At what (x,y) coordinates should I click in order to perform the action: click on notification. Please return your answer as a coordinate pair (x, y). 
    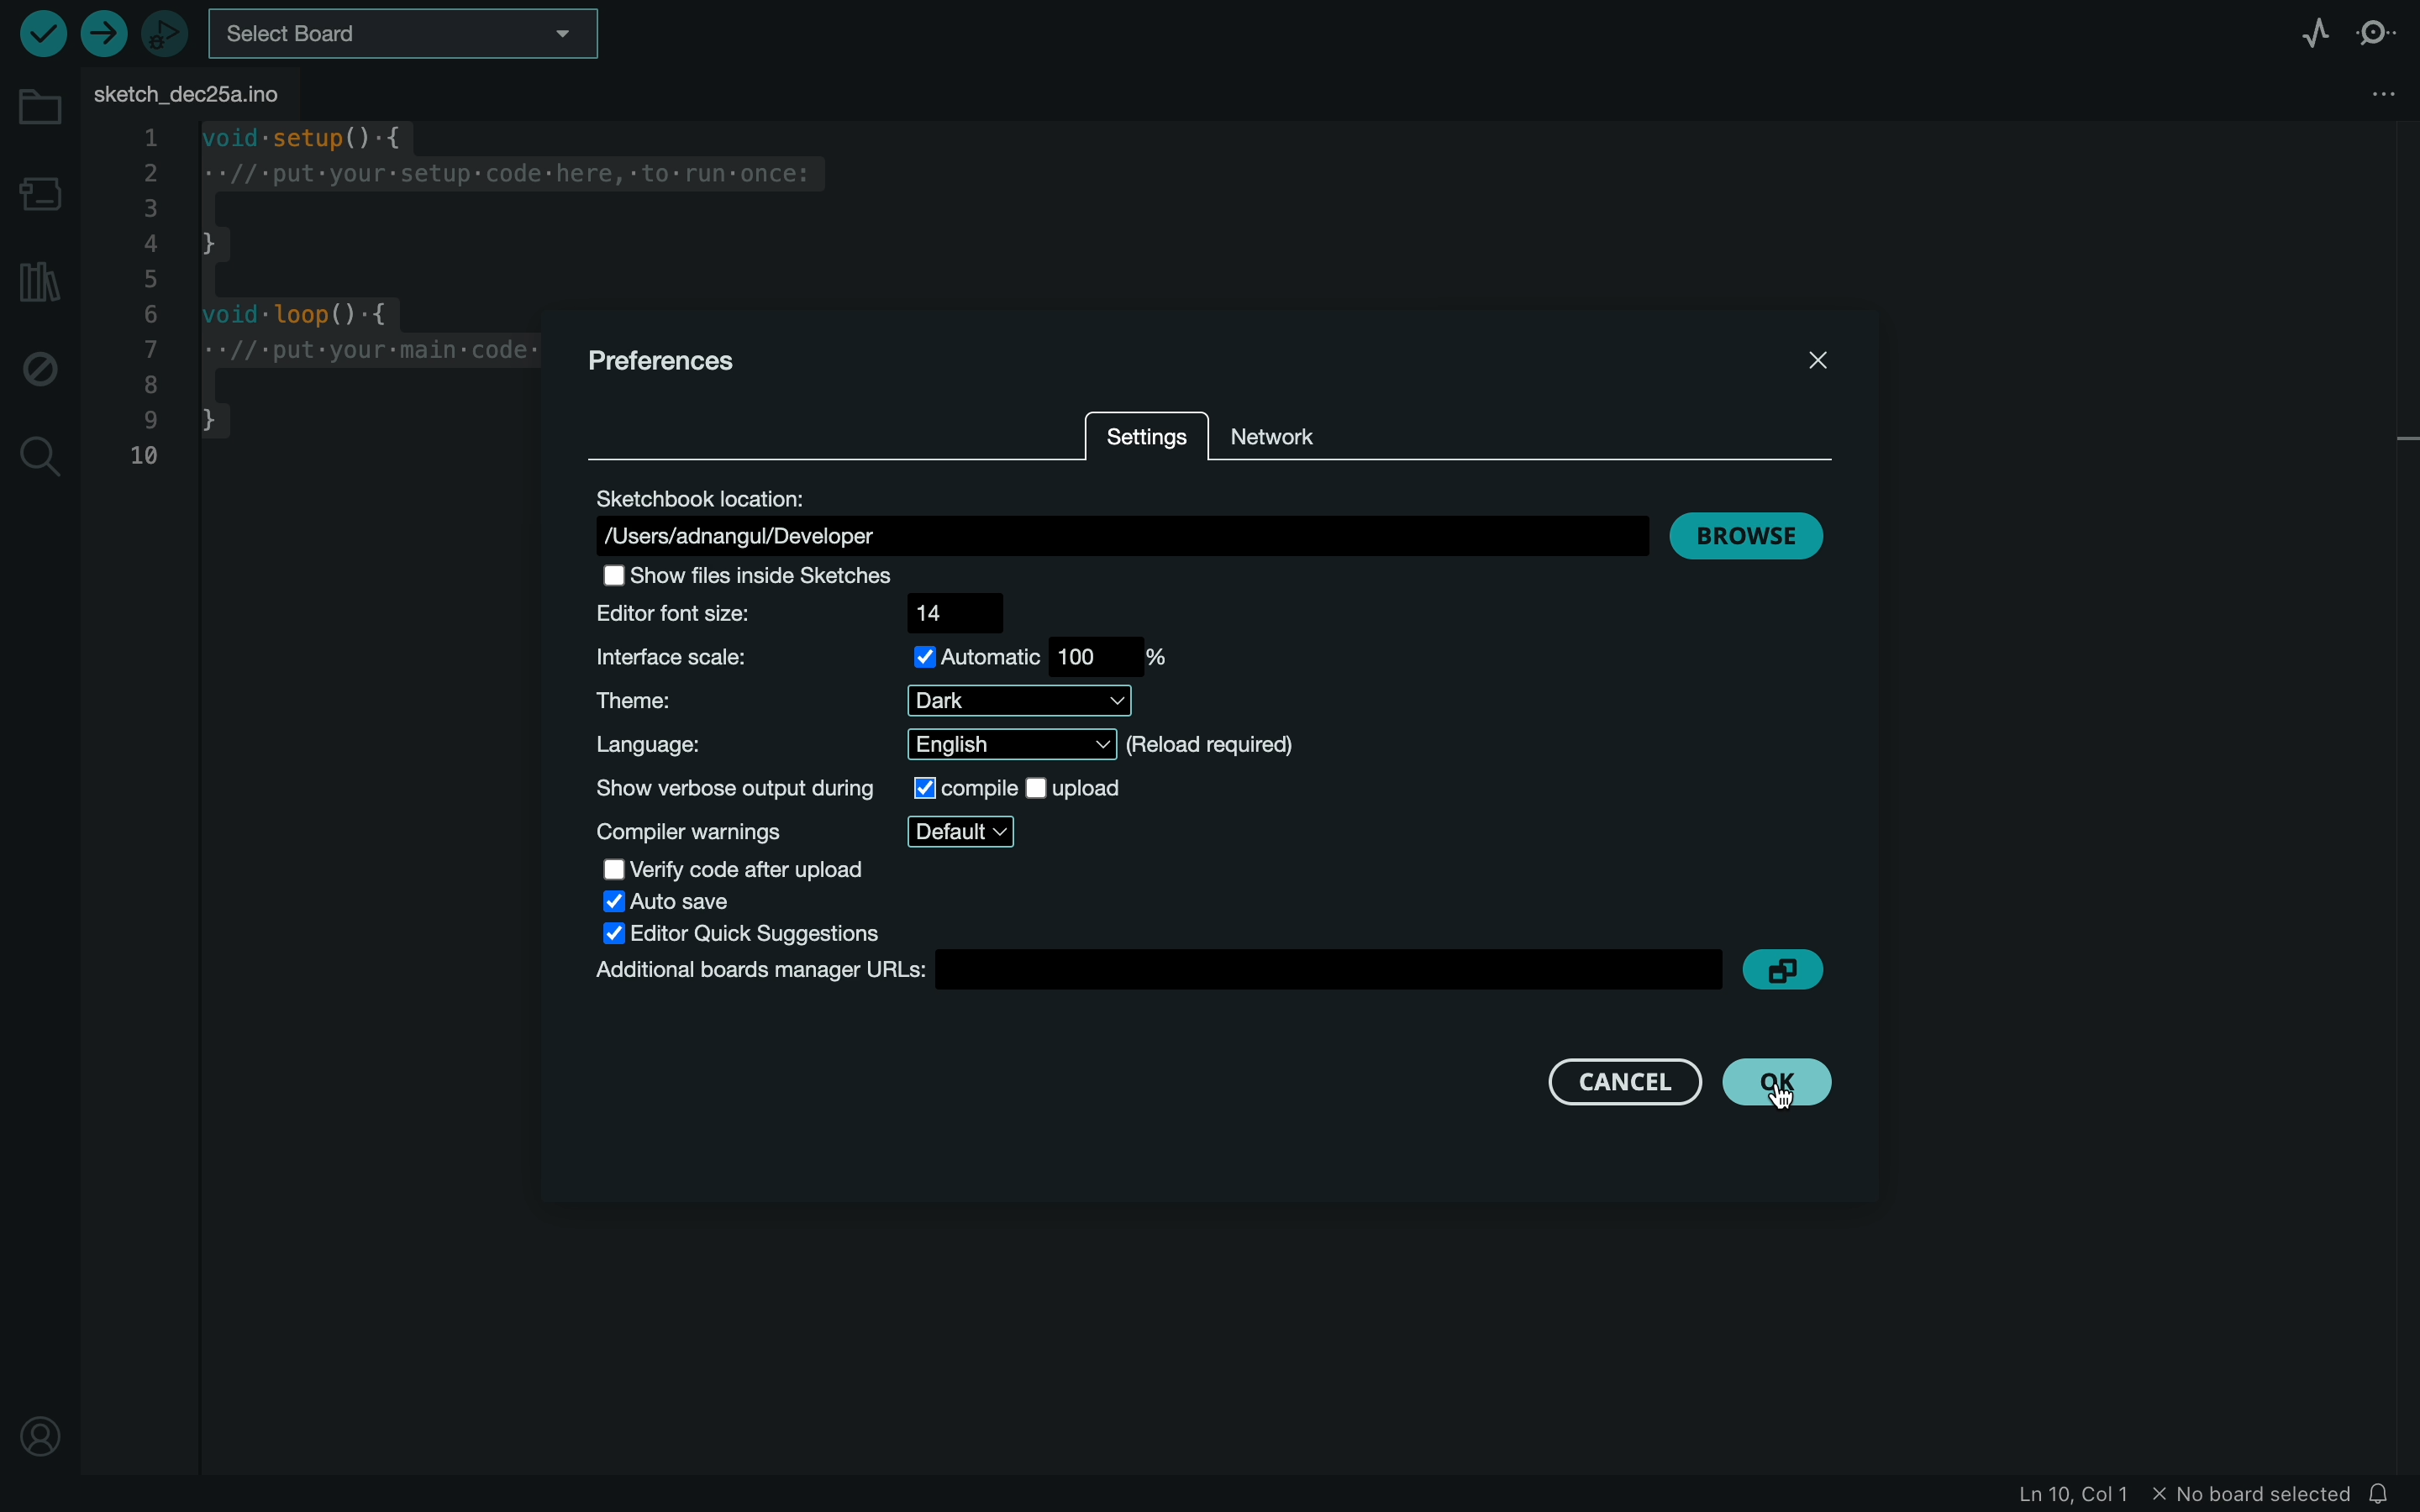
    Looking at the image, I should click on (2387, 1493).